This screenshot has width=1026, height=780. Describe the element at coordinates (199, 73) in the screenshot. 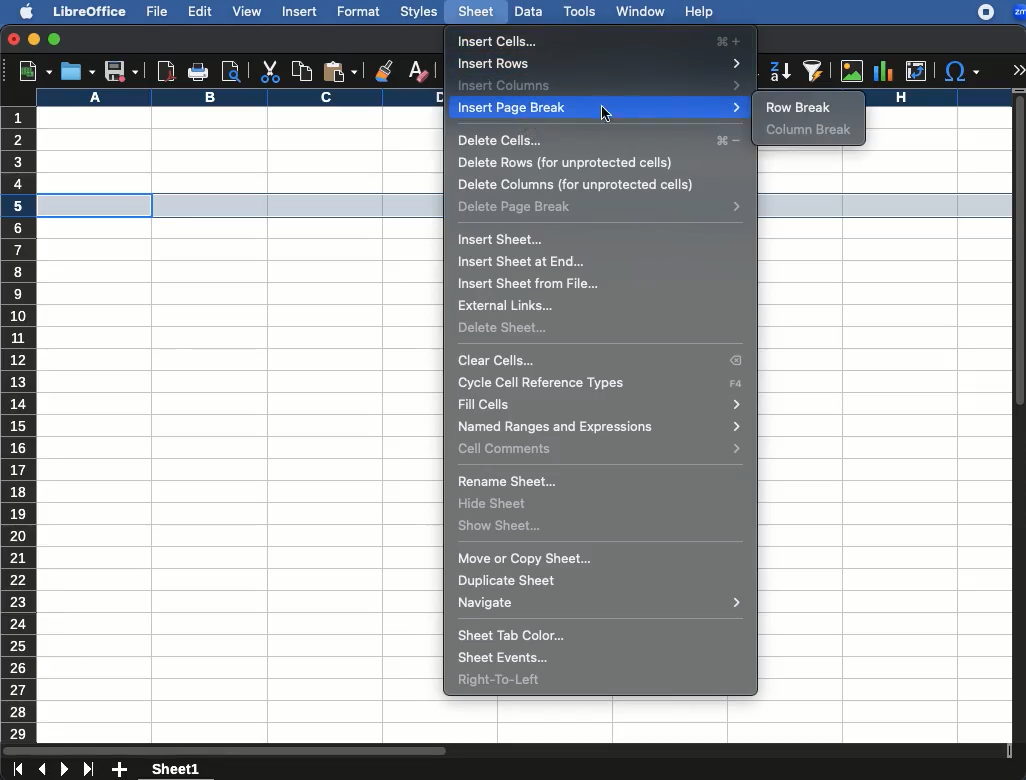

I see `print` at that location.